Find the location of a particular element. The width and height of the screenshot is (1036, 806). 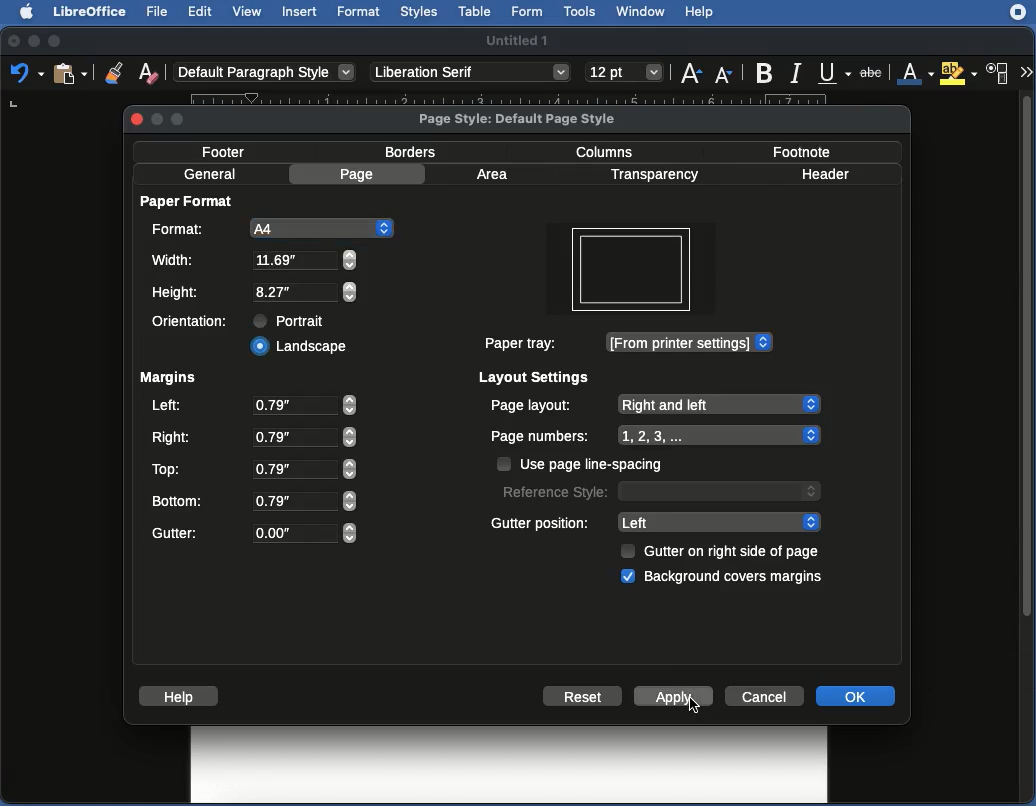

Page is located at coordinates (359, 176).